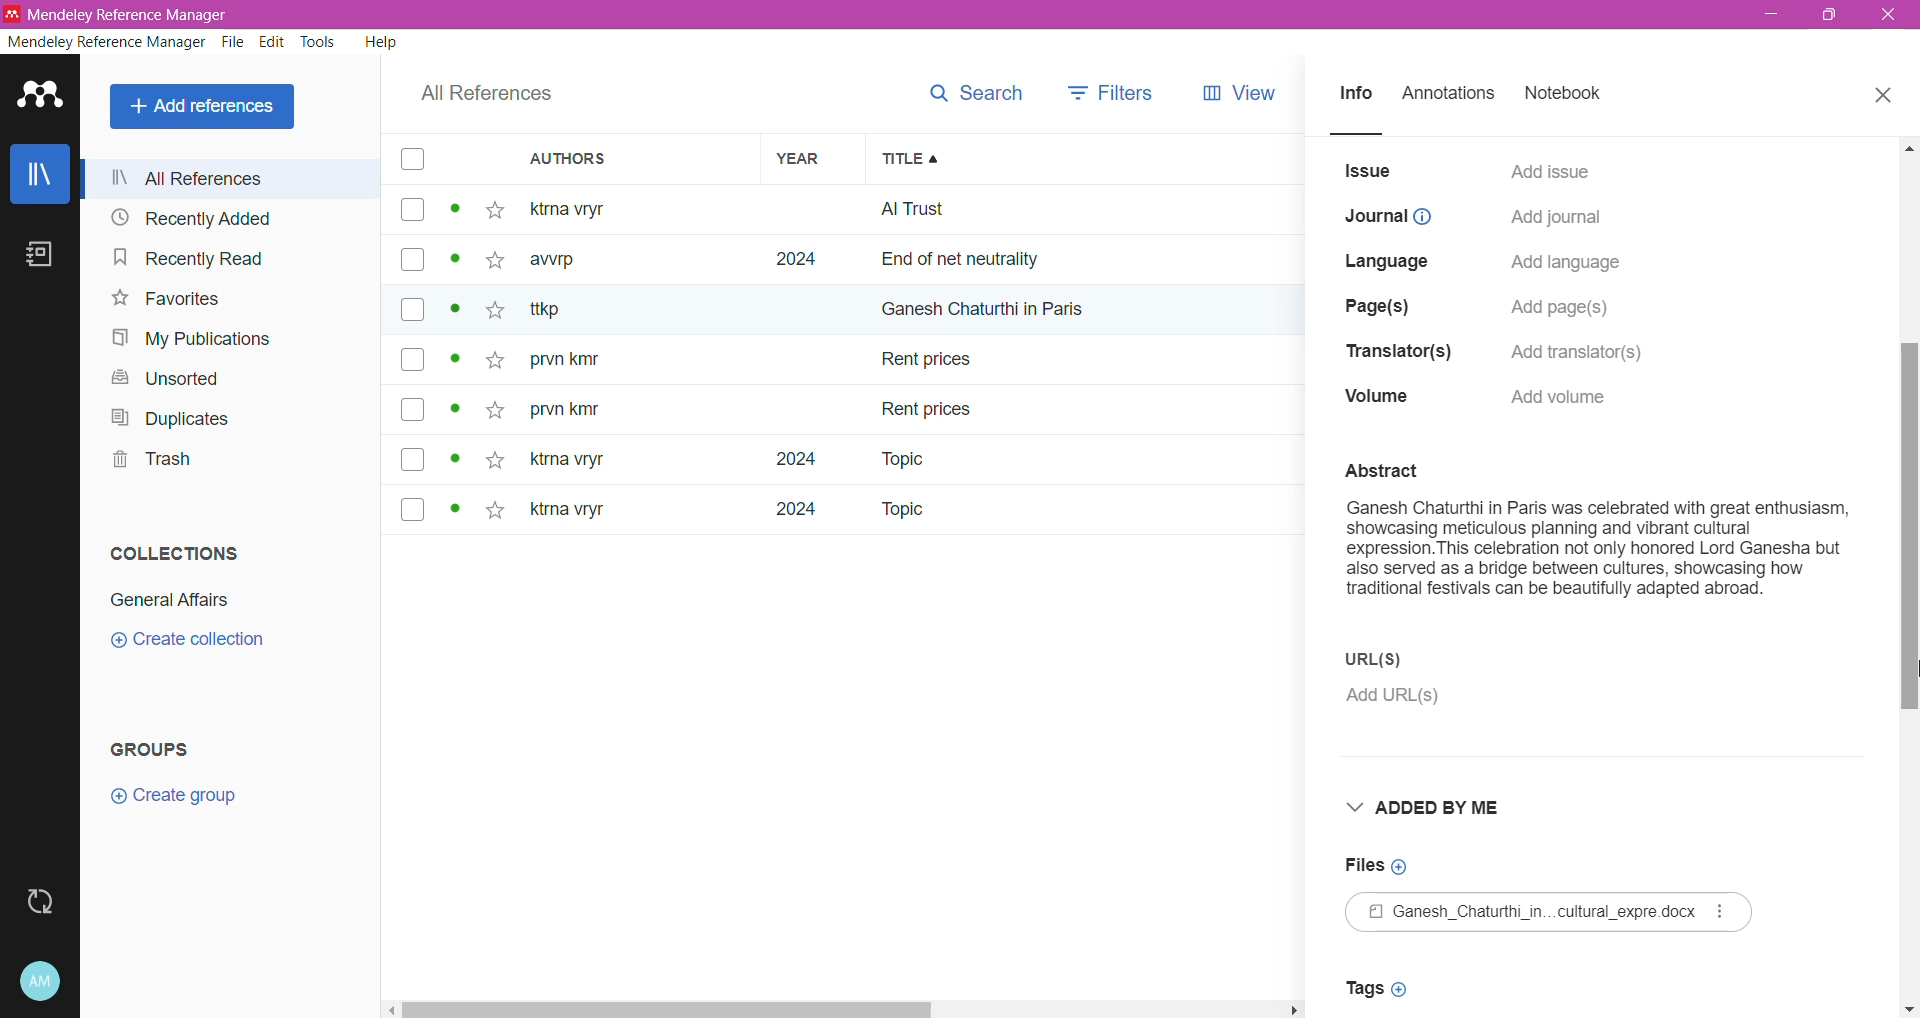  What do you see at coordinates (37, 254) in the screenshot?
I see `Notes` at bounding box center [37, 254].